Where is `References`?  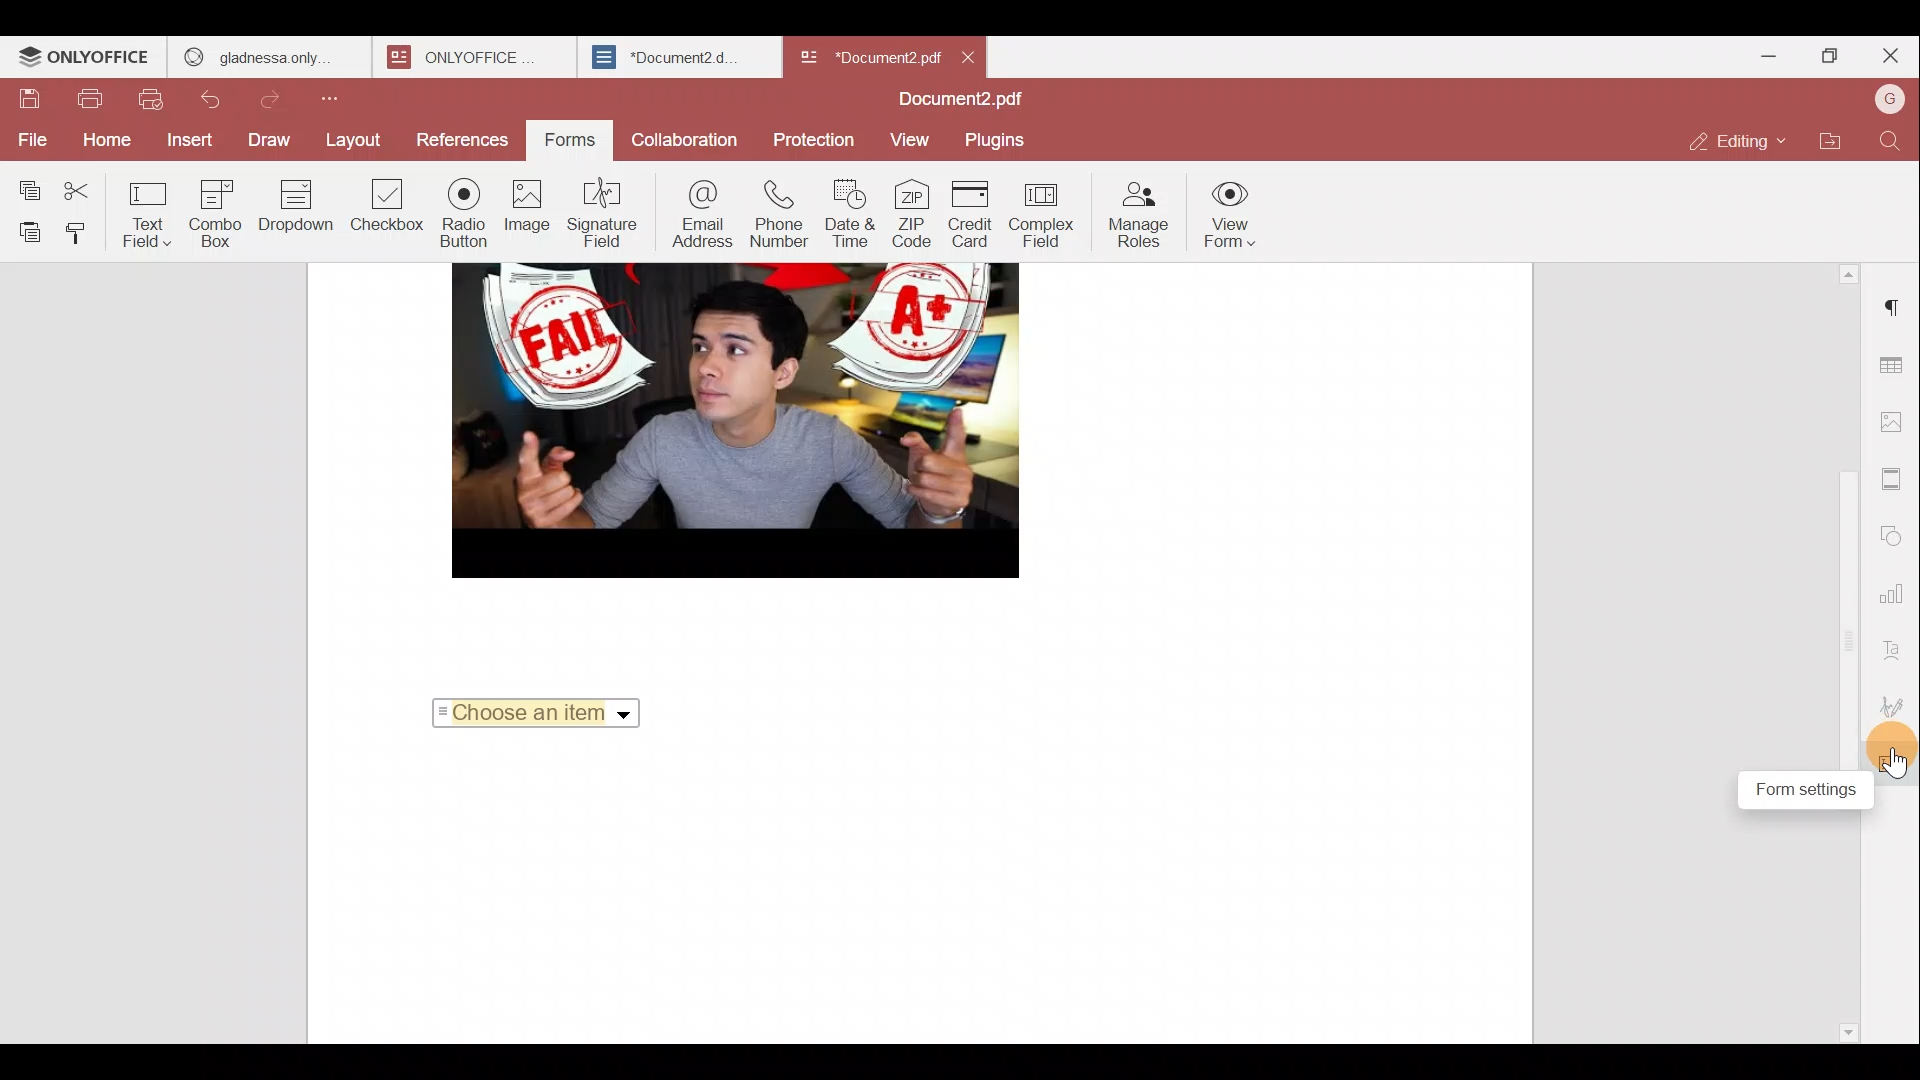
References is located at coordinates (458, 137).